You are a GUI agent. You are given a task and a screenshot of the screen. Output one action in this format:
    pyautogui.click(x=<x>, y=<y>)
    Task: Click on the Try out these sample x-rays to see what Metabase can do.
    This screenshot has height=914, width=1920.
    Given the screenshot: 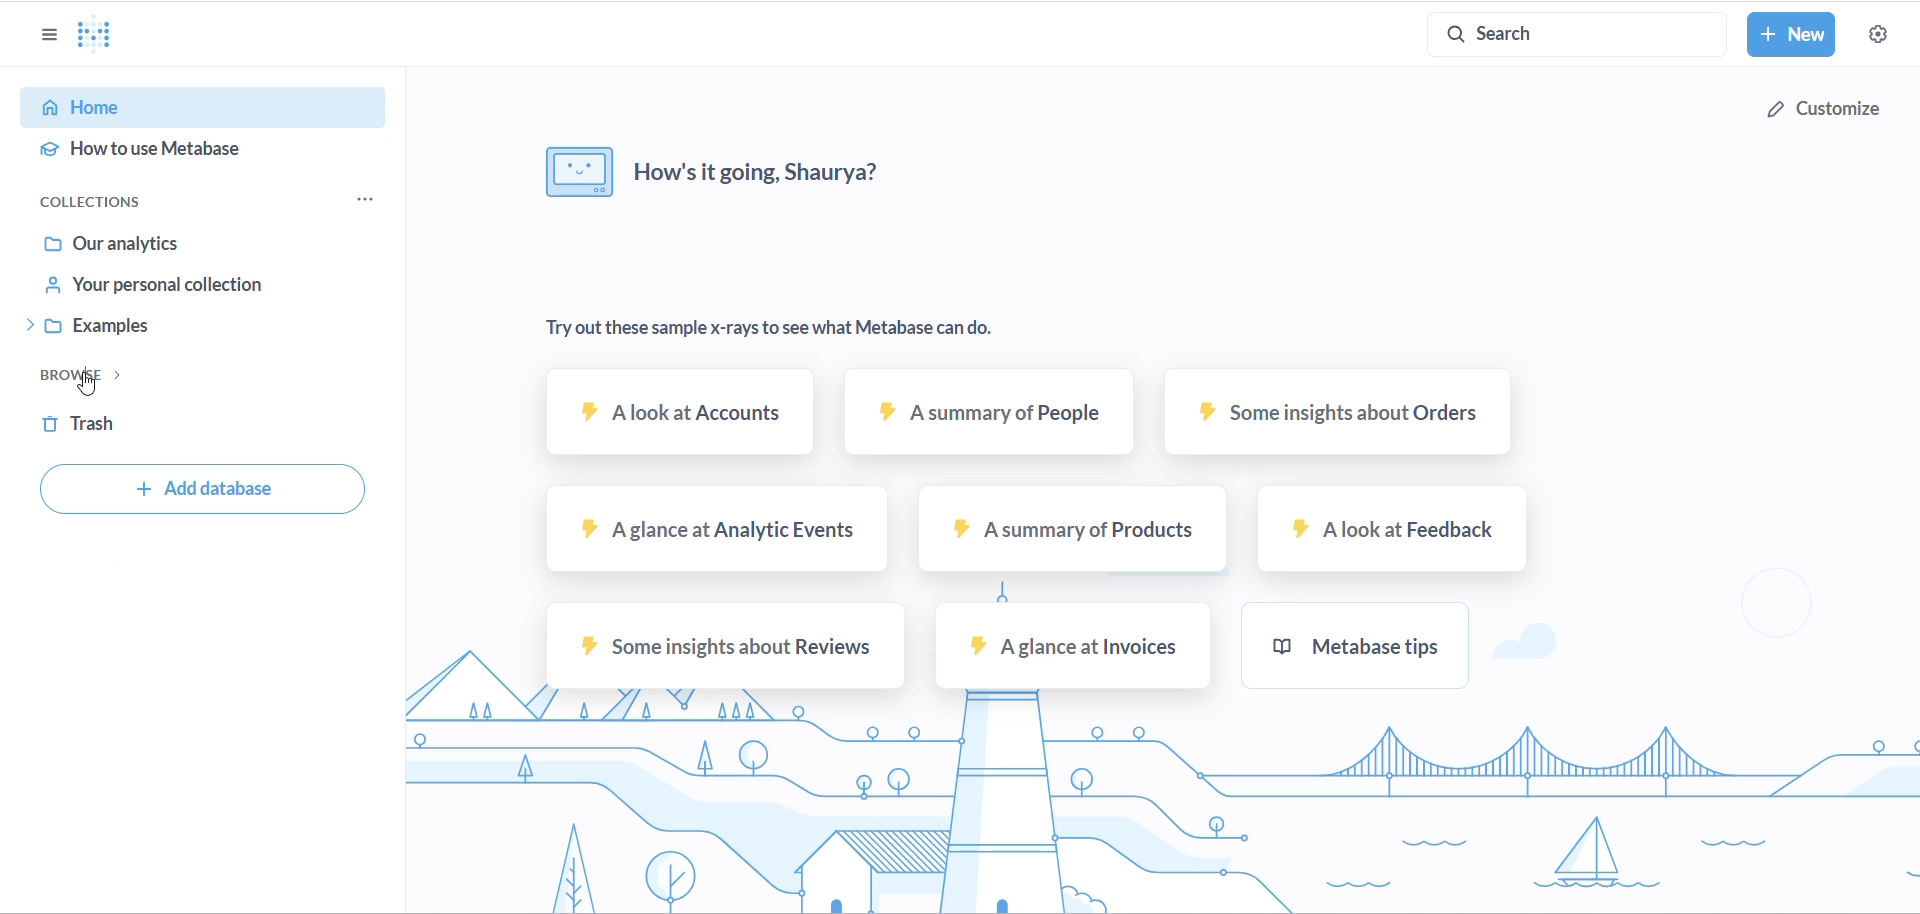 What is the action you would take?
    pyautogui.click(x=770, y=330)
    